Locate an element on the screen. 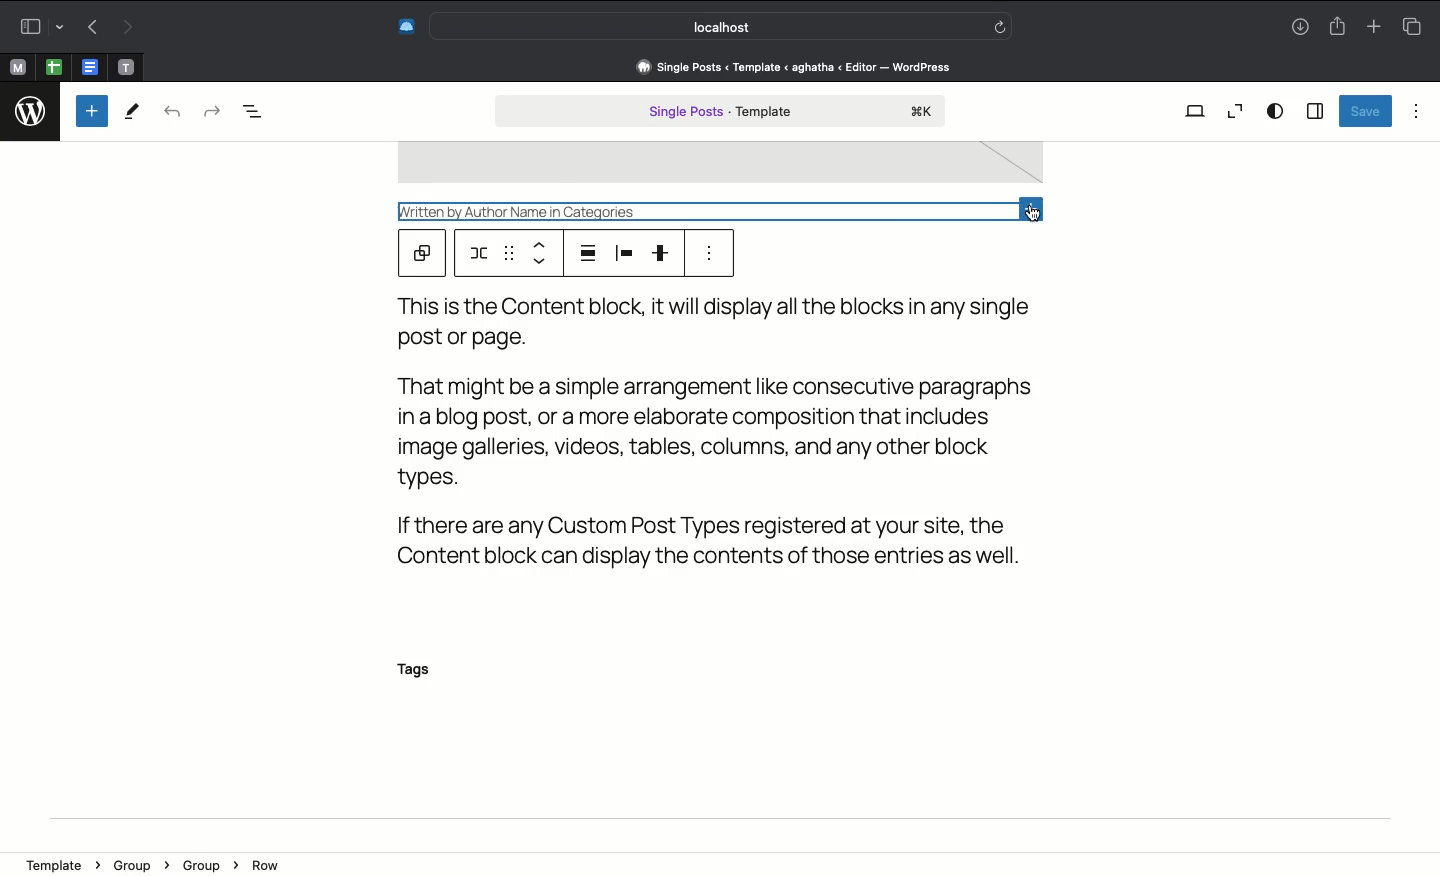  View is located at coordinates (1196, 110).